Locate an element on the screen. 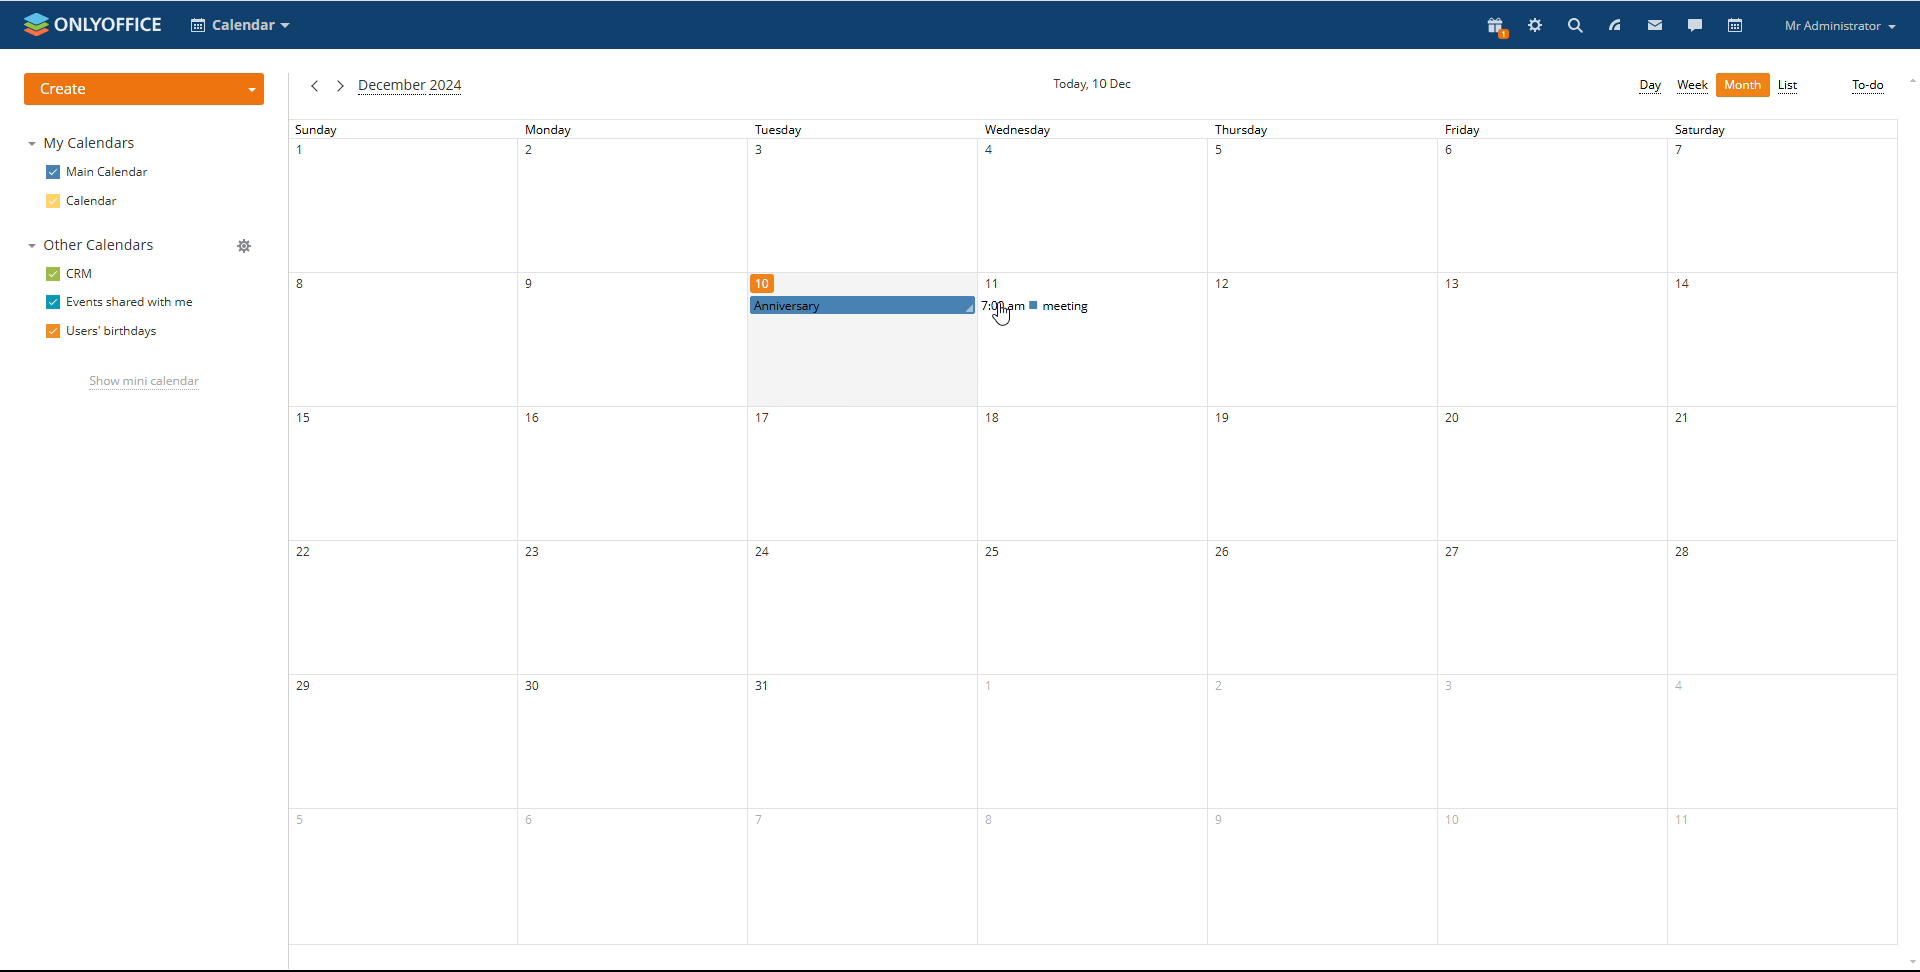 This screenshot has height=972, width=1920. week view is located at coordinates (1693, 86).